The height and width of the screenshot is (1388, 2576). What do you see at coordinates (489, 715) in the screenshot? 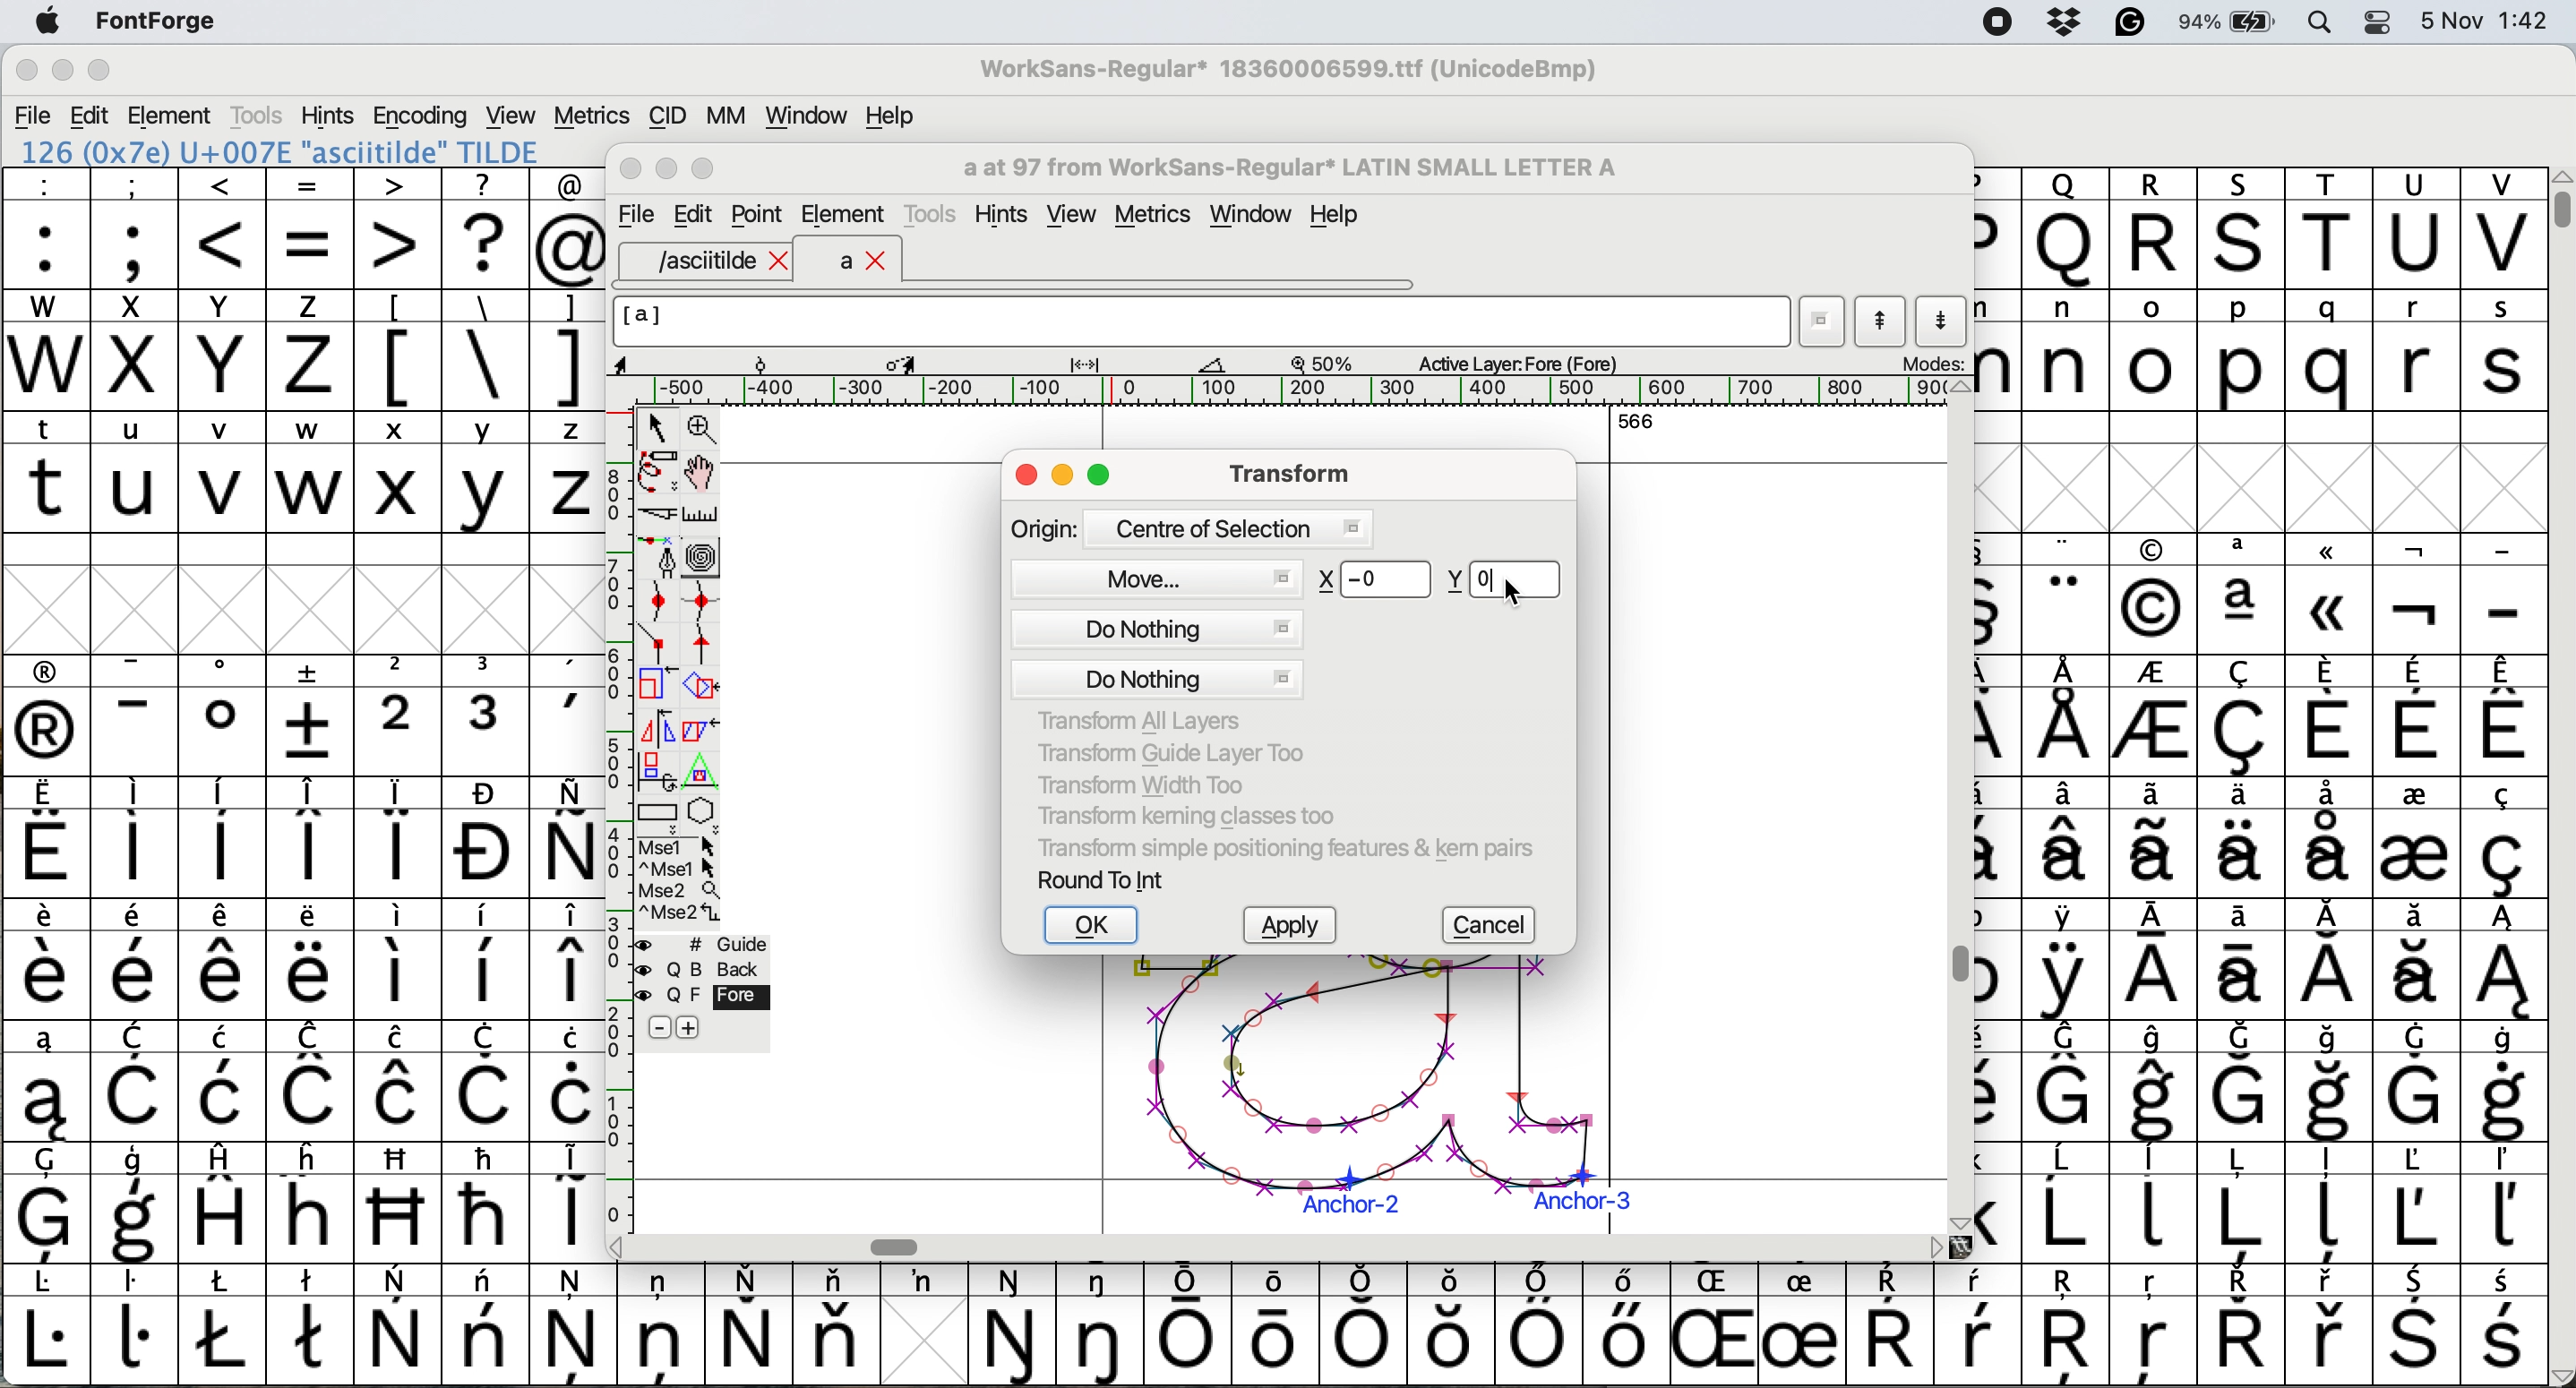
I see `symbol` at bounding box center [489, 715].